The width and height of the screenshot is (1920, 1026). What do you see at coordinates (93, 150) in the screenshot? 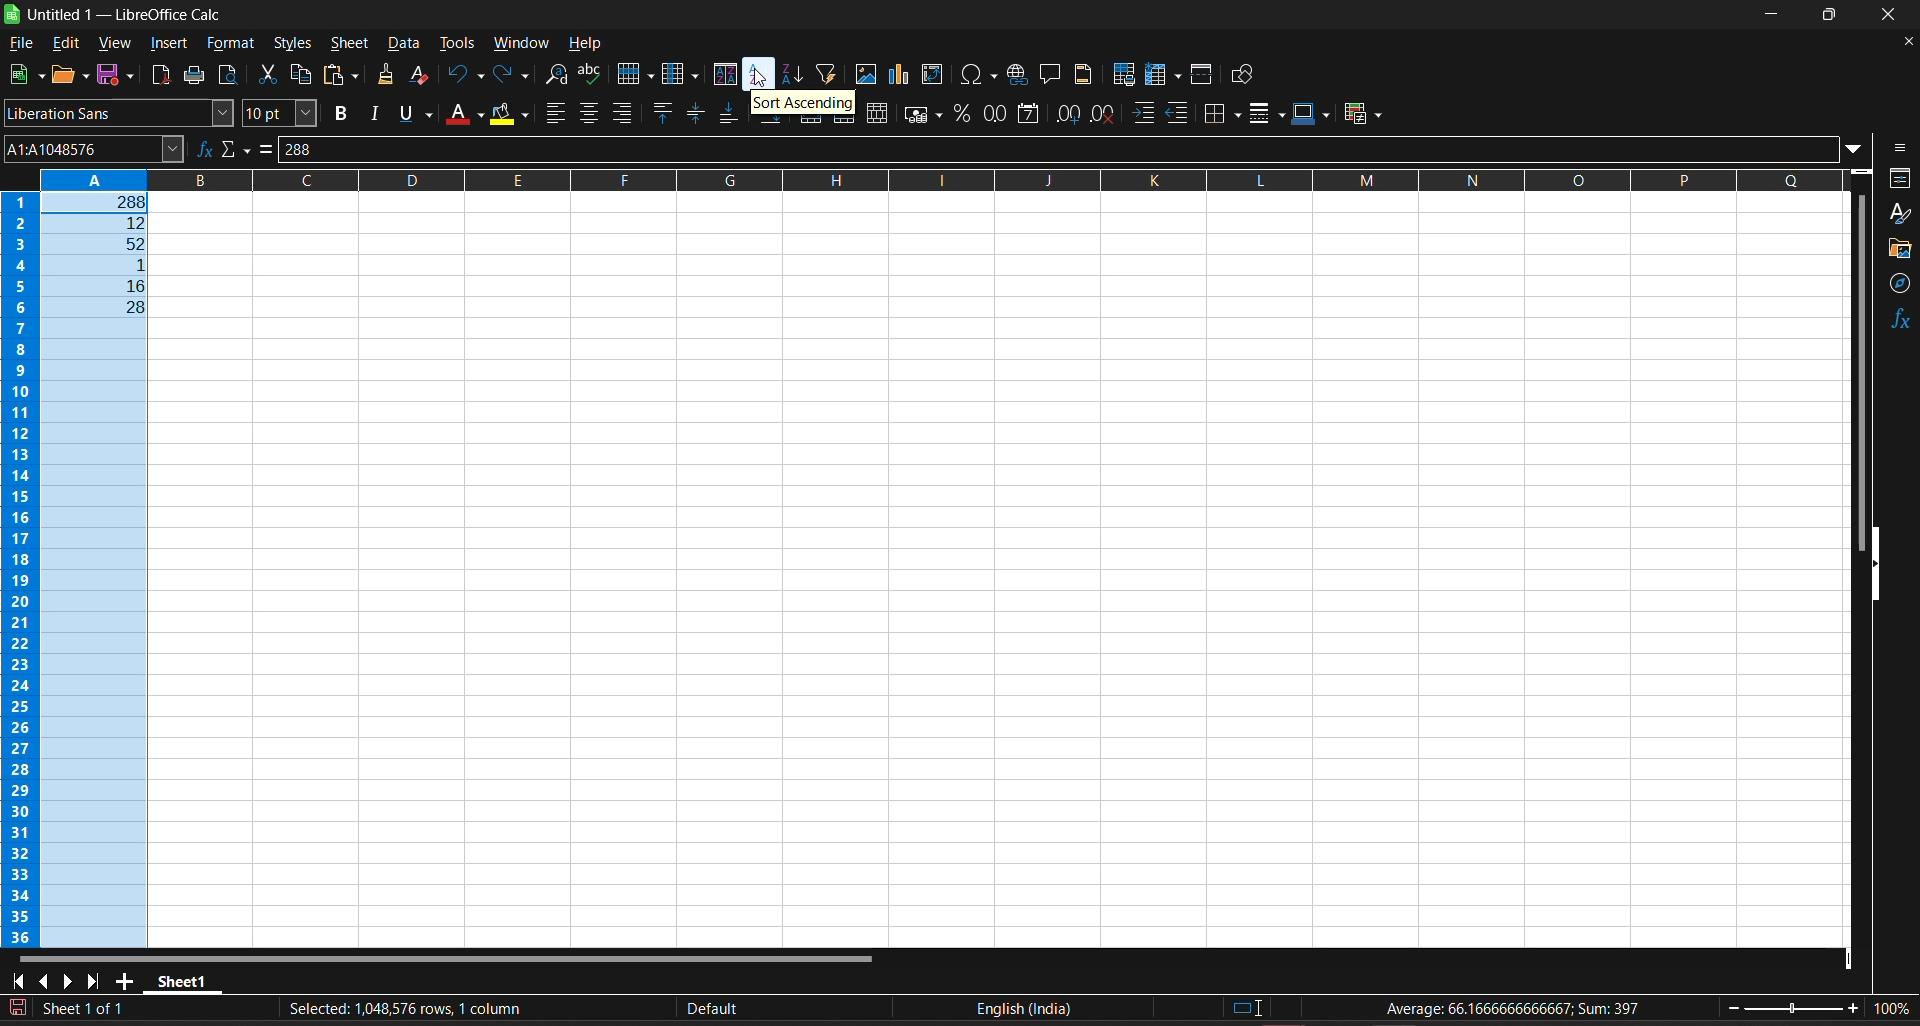
I see `cell address` at bounding box center [93, 150].